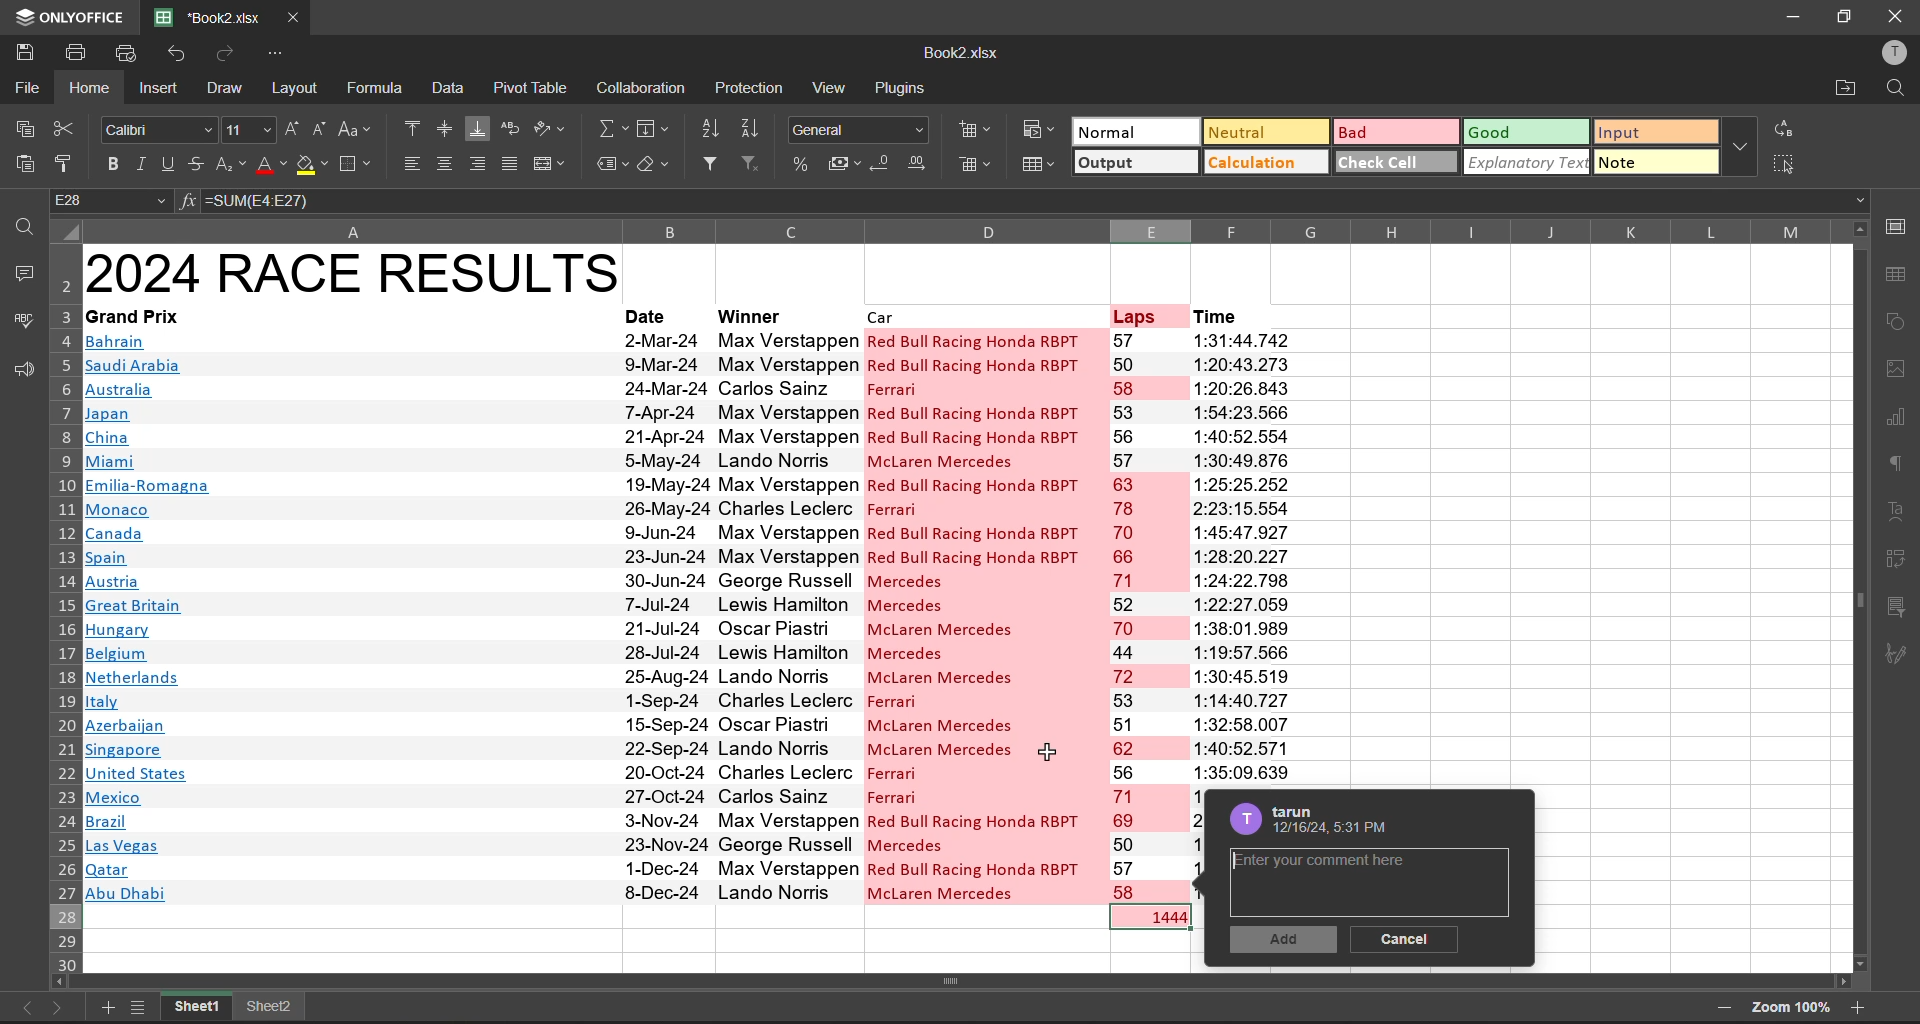 Image resolution: width=1920 pixels, height=1024 pixels. I want to click on charts, so click(1895, 414).